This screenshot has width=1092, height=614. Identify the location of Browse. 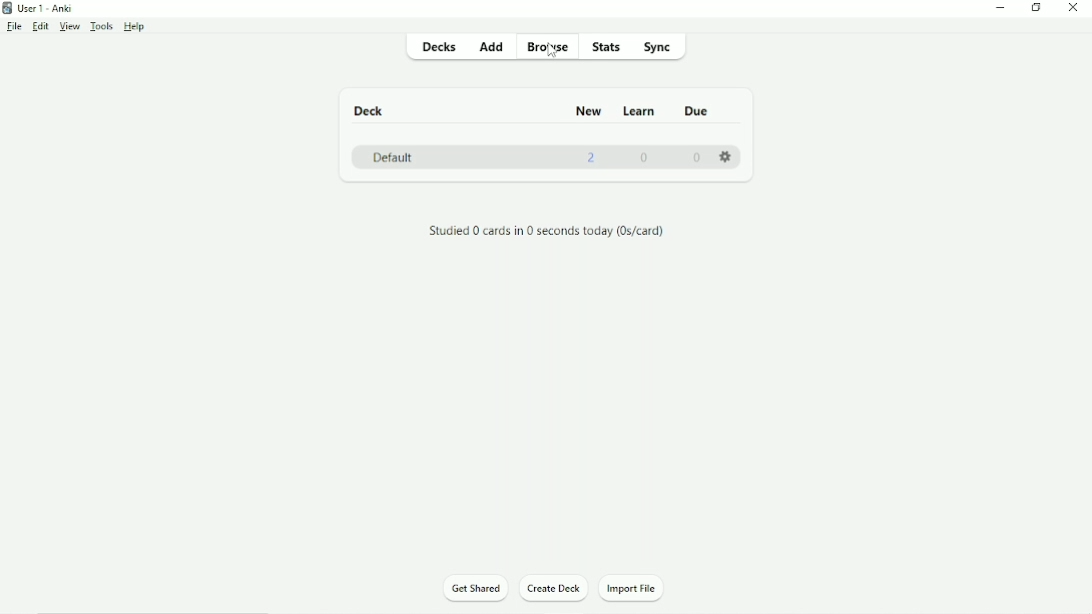
(549, 48).